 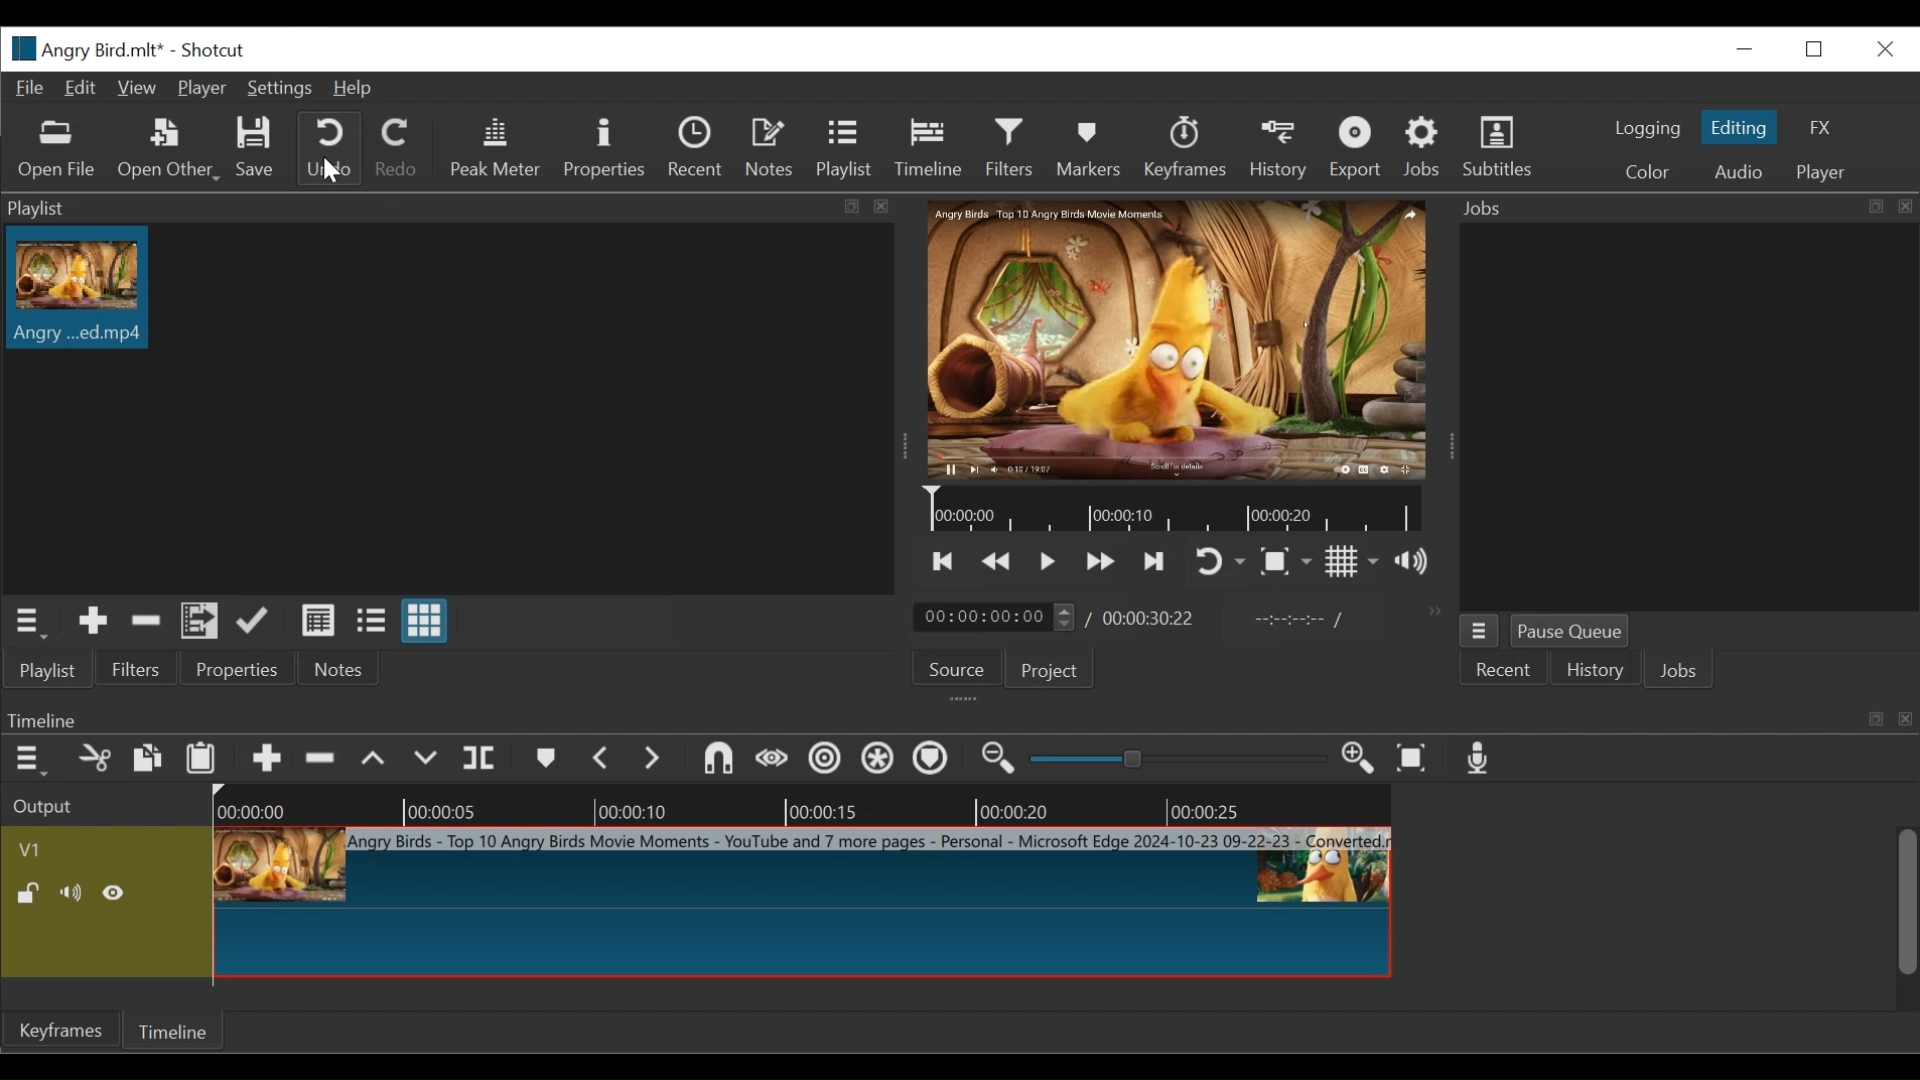 I want to click on History, so click(x=1595, y=672).